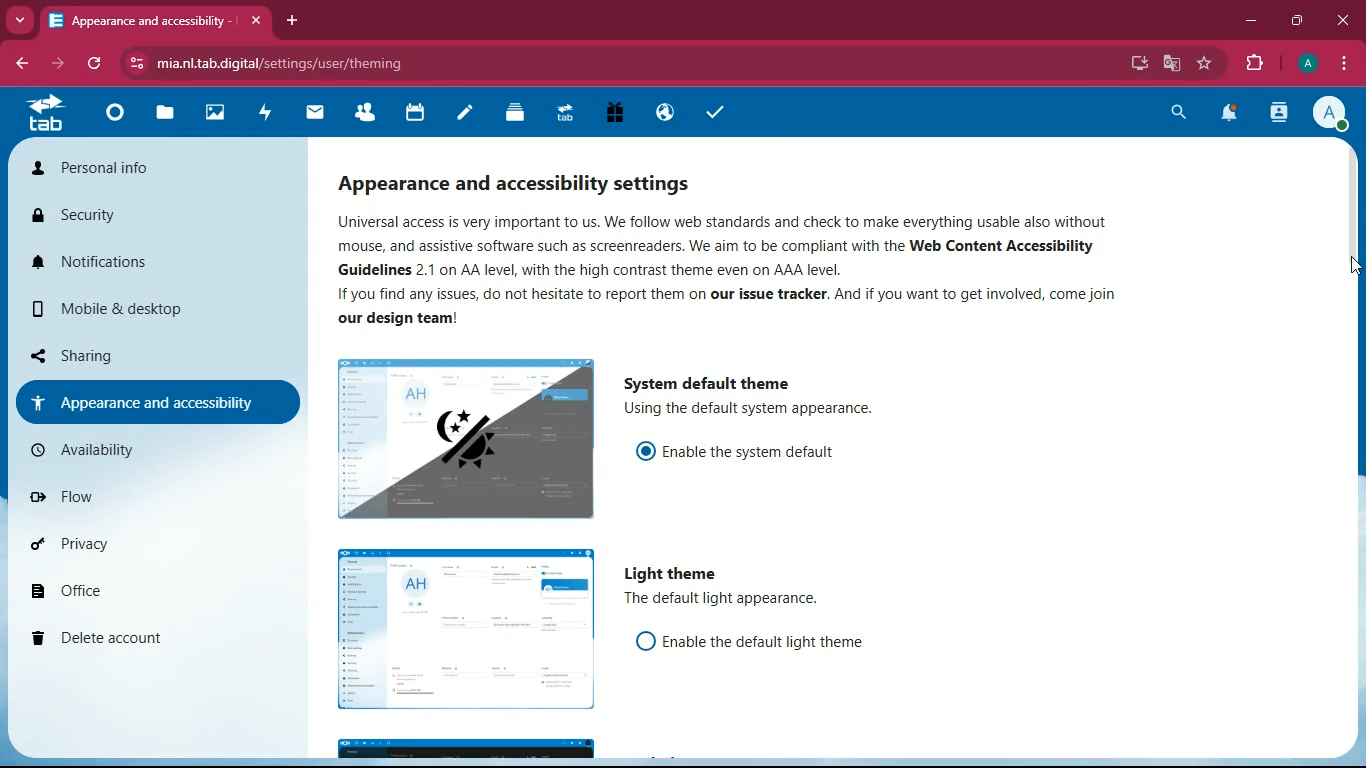  I want to click on description, so click(749, 263).